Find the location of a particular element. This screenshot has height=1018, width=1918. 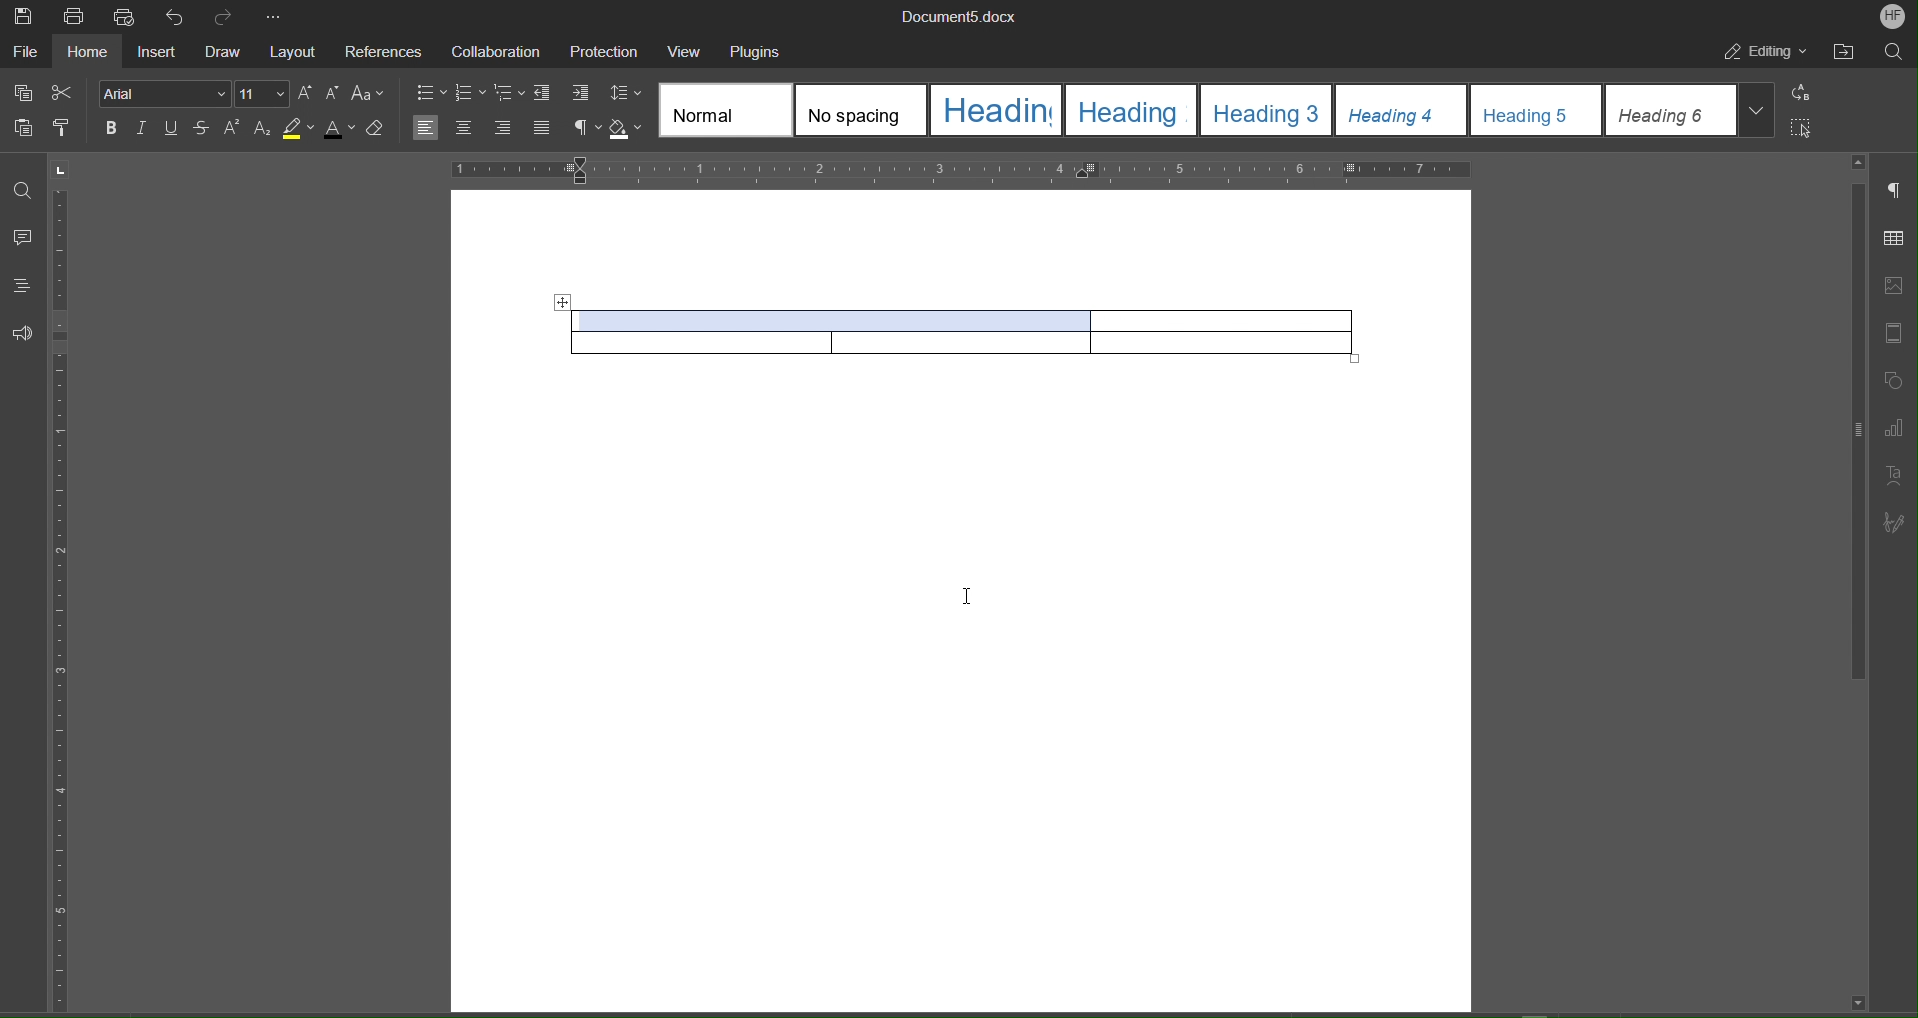

Signature is located at coordinates (1898, 519).